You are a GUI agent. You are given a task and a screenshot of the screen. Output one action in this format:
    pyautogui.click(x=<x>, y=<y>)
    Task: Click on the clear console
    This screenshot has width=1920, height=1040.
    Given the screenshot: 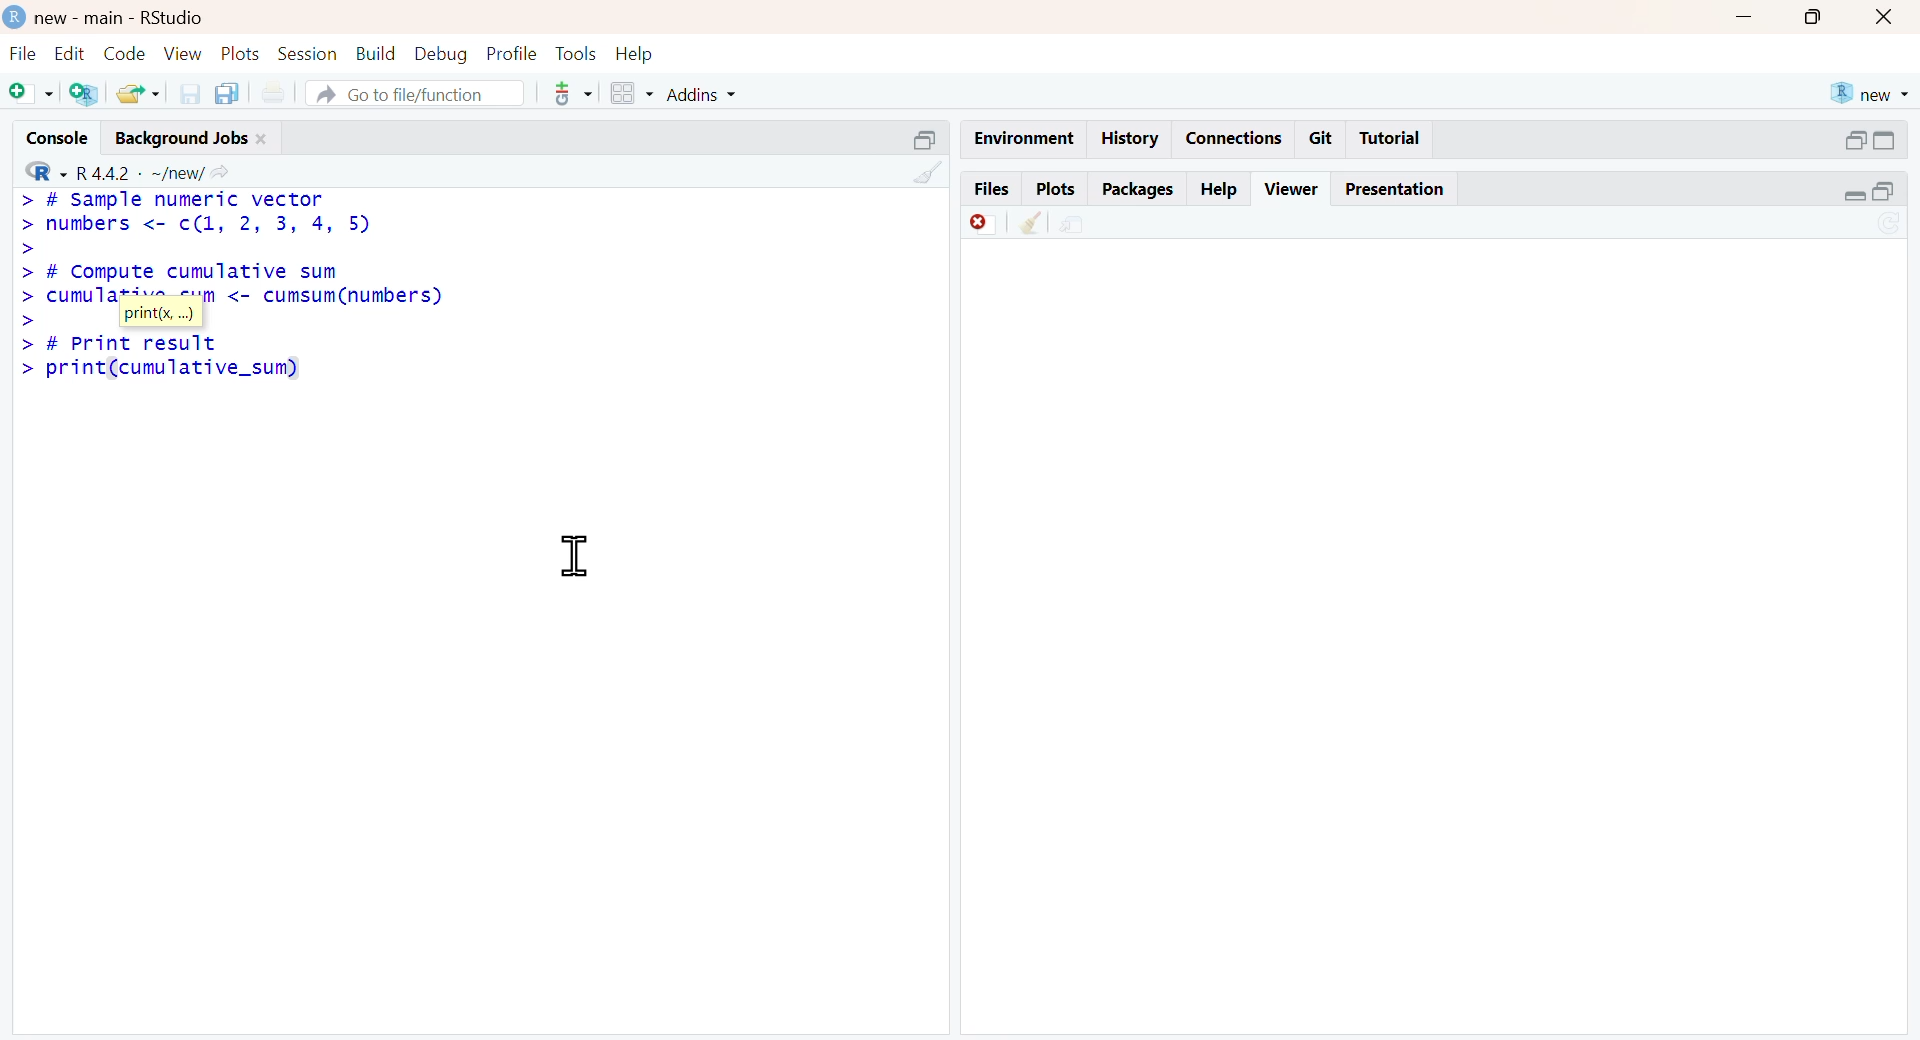 What is the action you would take?
    pyautogui.click(x=1032, y=222)
    